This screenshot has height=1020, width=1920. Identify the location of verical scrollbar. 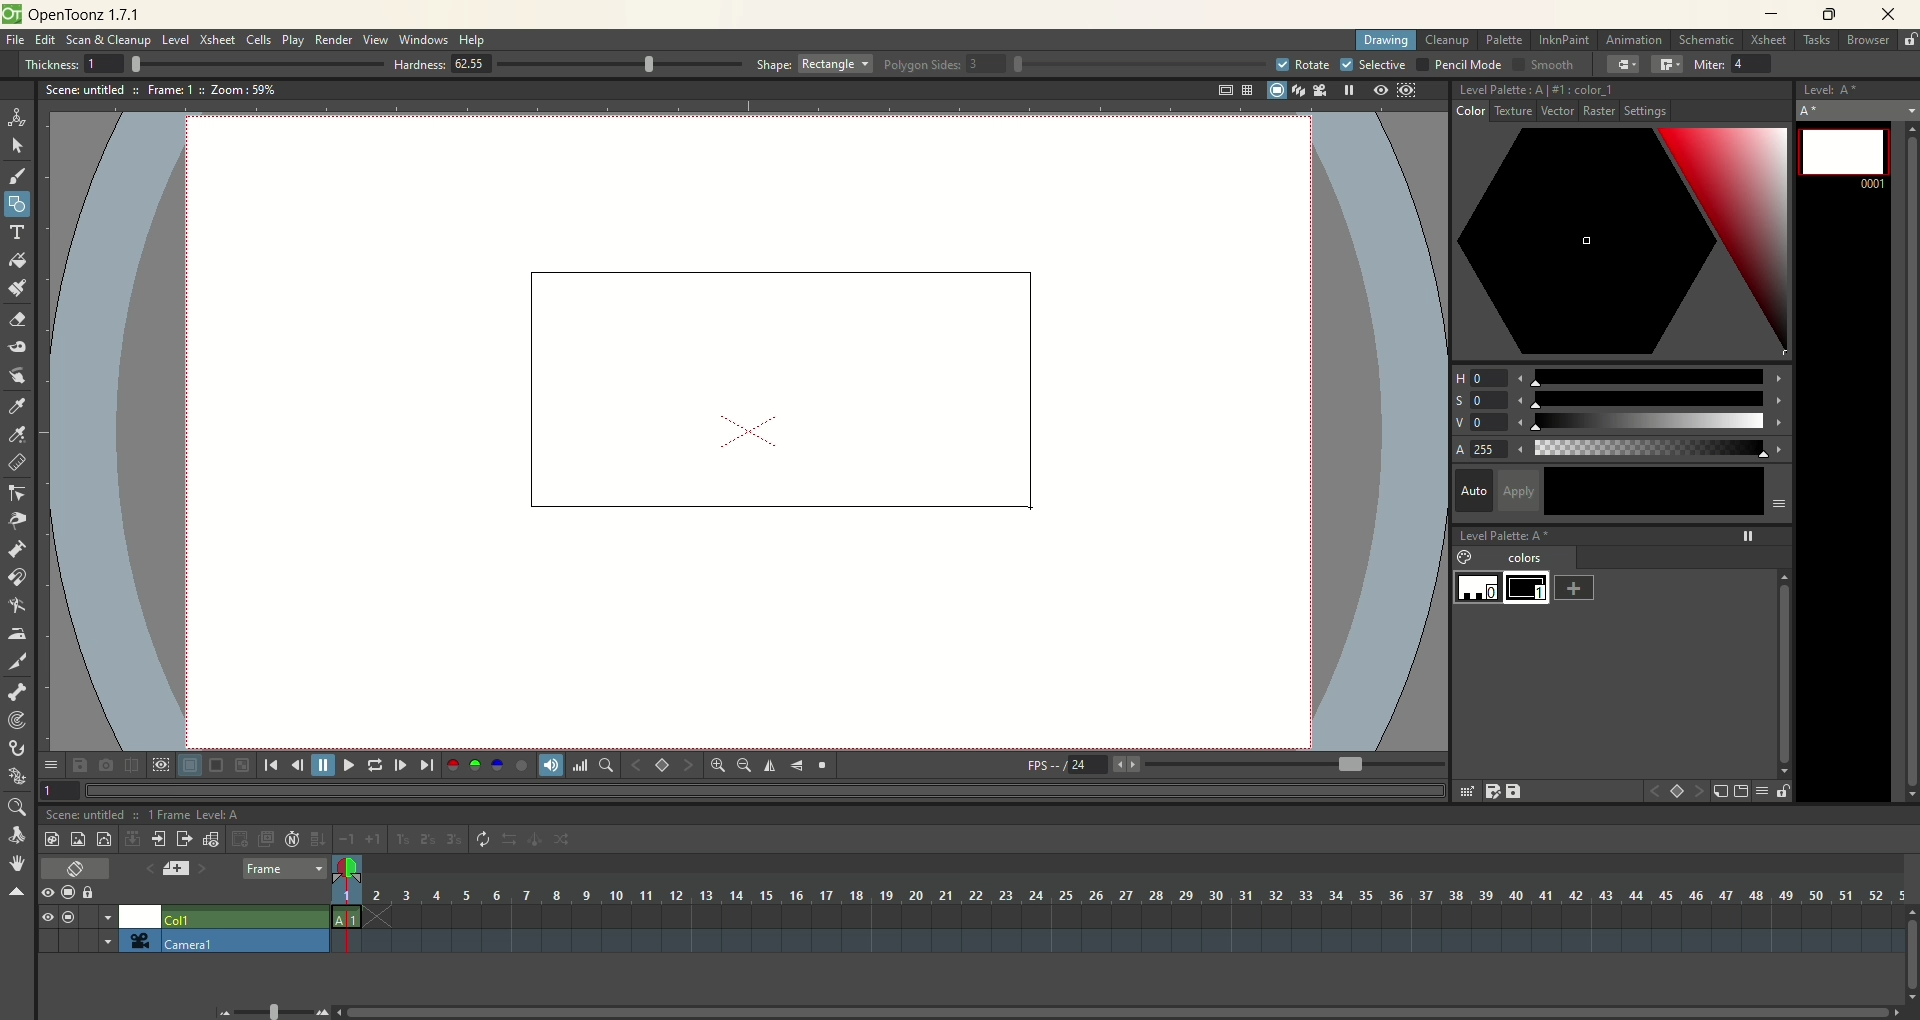
(1782, 662).